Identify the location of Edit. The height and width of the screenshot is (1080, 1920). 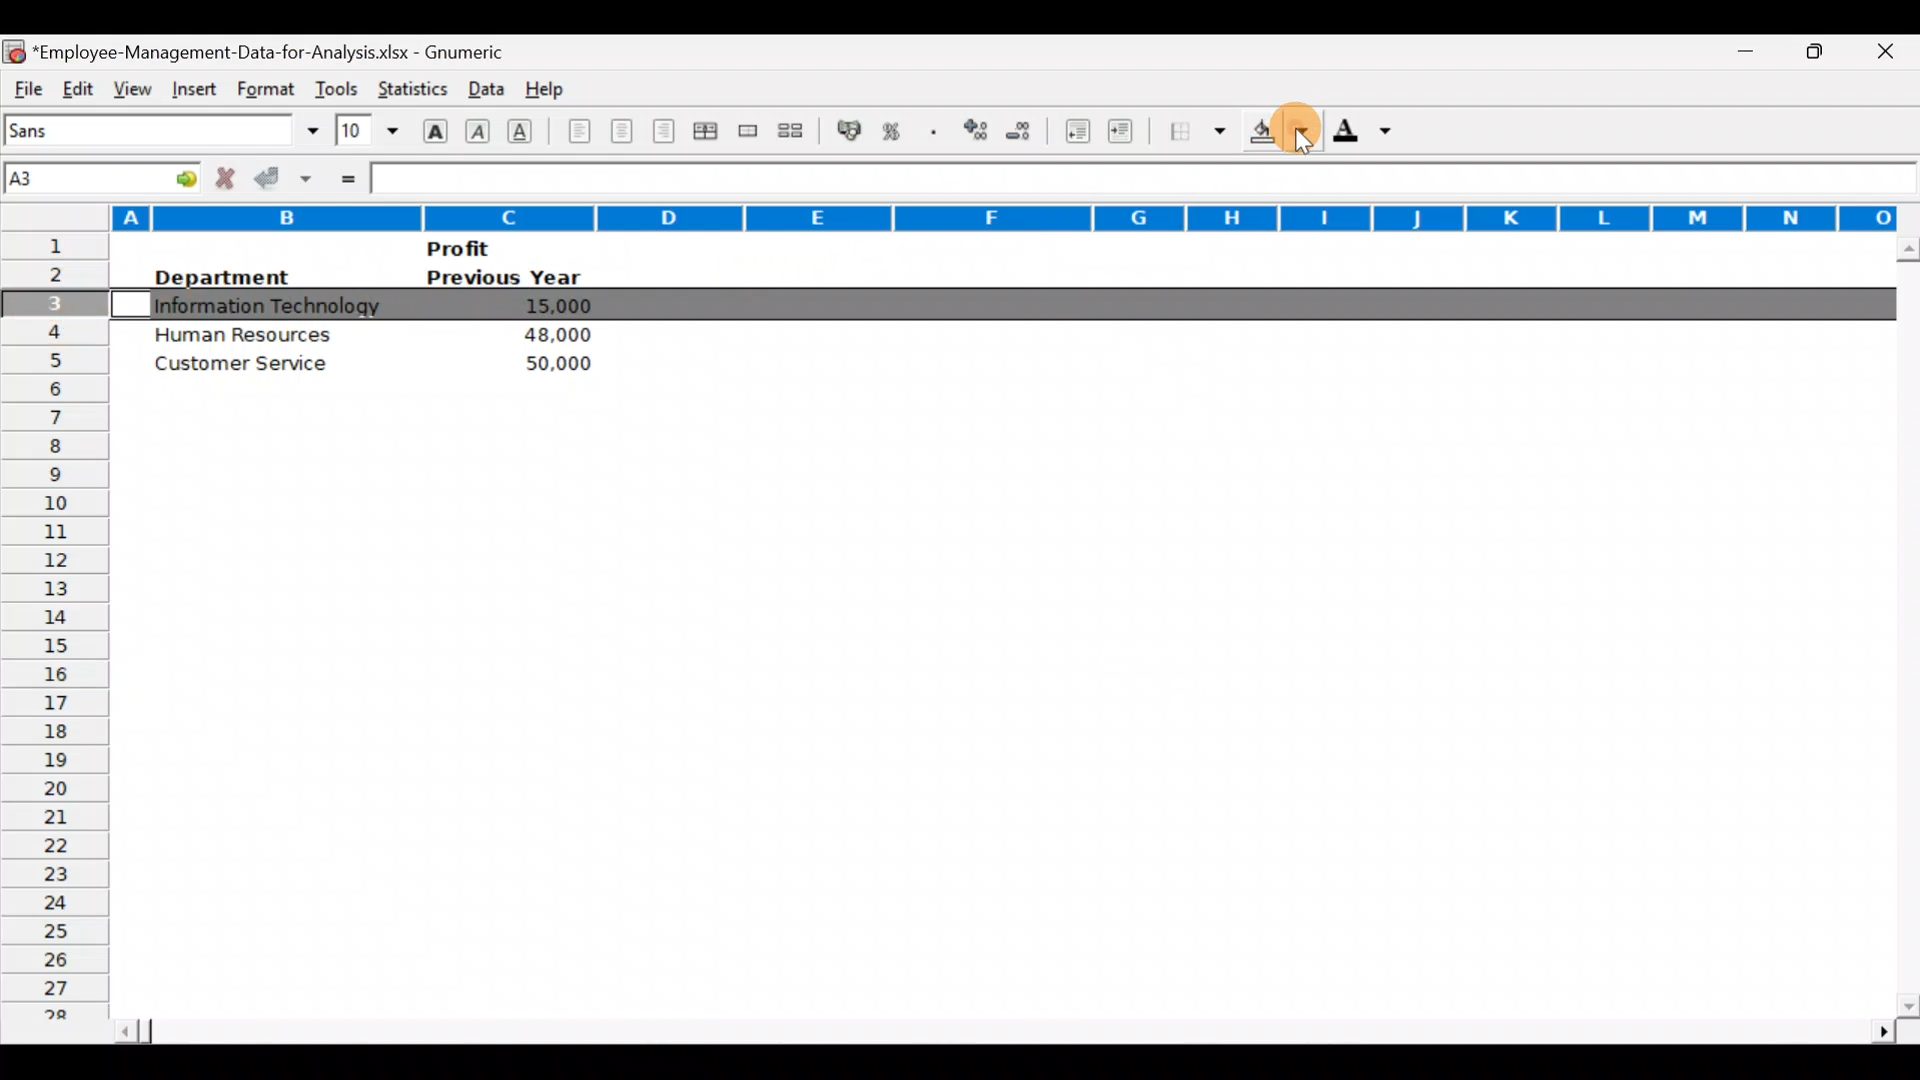
(77, 86).